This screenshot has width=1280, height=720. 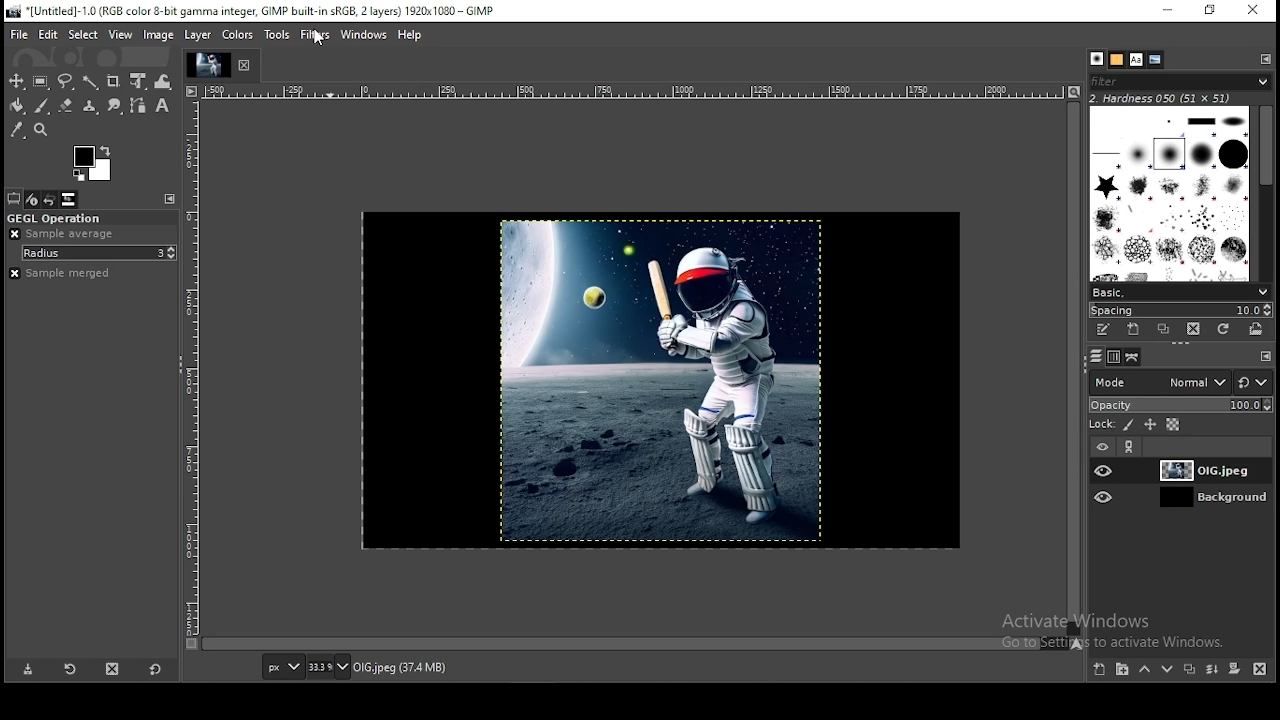 What do you see at coordinates (1150, 670) in the screenshot?
I see `move layer up` at bounding box center [1150, 670].